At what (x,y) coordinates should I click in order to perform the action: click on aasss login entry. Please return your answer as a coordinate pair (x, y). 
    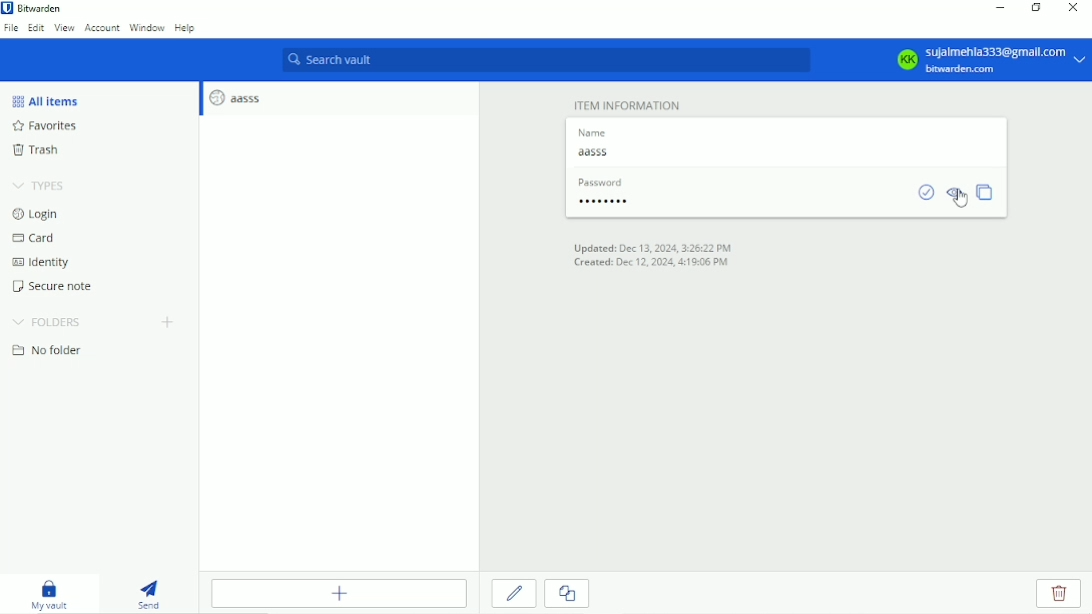
    Looking at the image, I should click on (235, 100).